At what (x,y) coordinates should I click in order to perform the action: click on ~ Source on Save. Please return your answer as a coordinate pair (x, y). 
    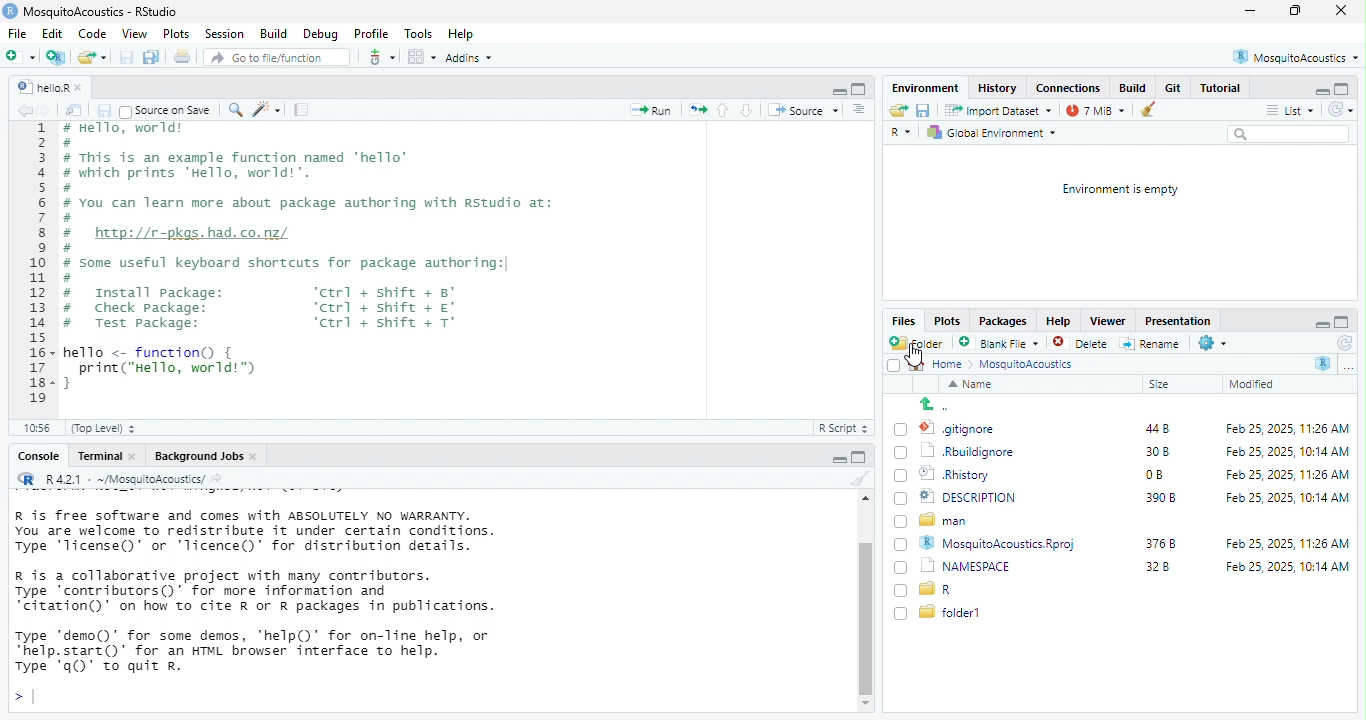
    Looking at the image, I should click on (169, 110).